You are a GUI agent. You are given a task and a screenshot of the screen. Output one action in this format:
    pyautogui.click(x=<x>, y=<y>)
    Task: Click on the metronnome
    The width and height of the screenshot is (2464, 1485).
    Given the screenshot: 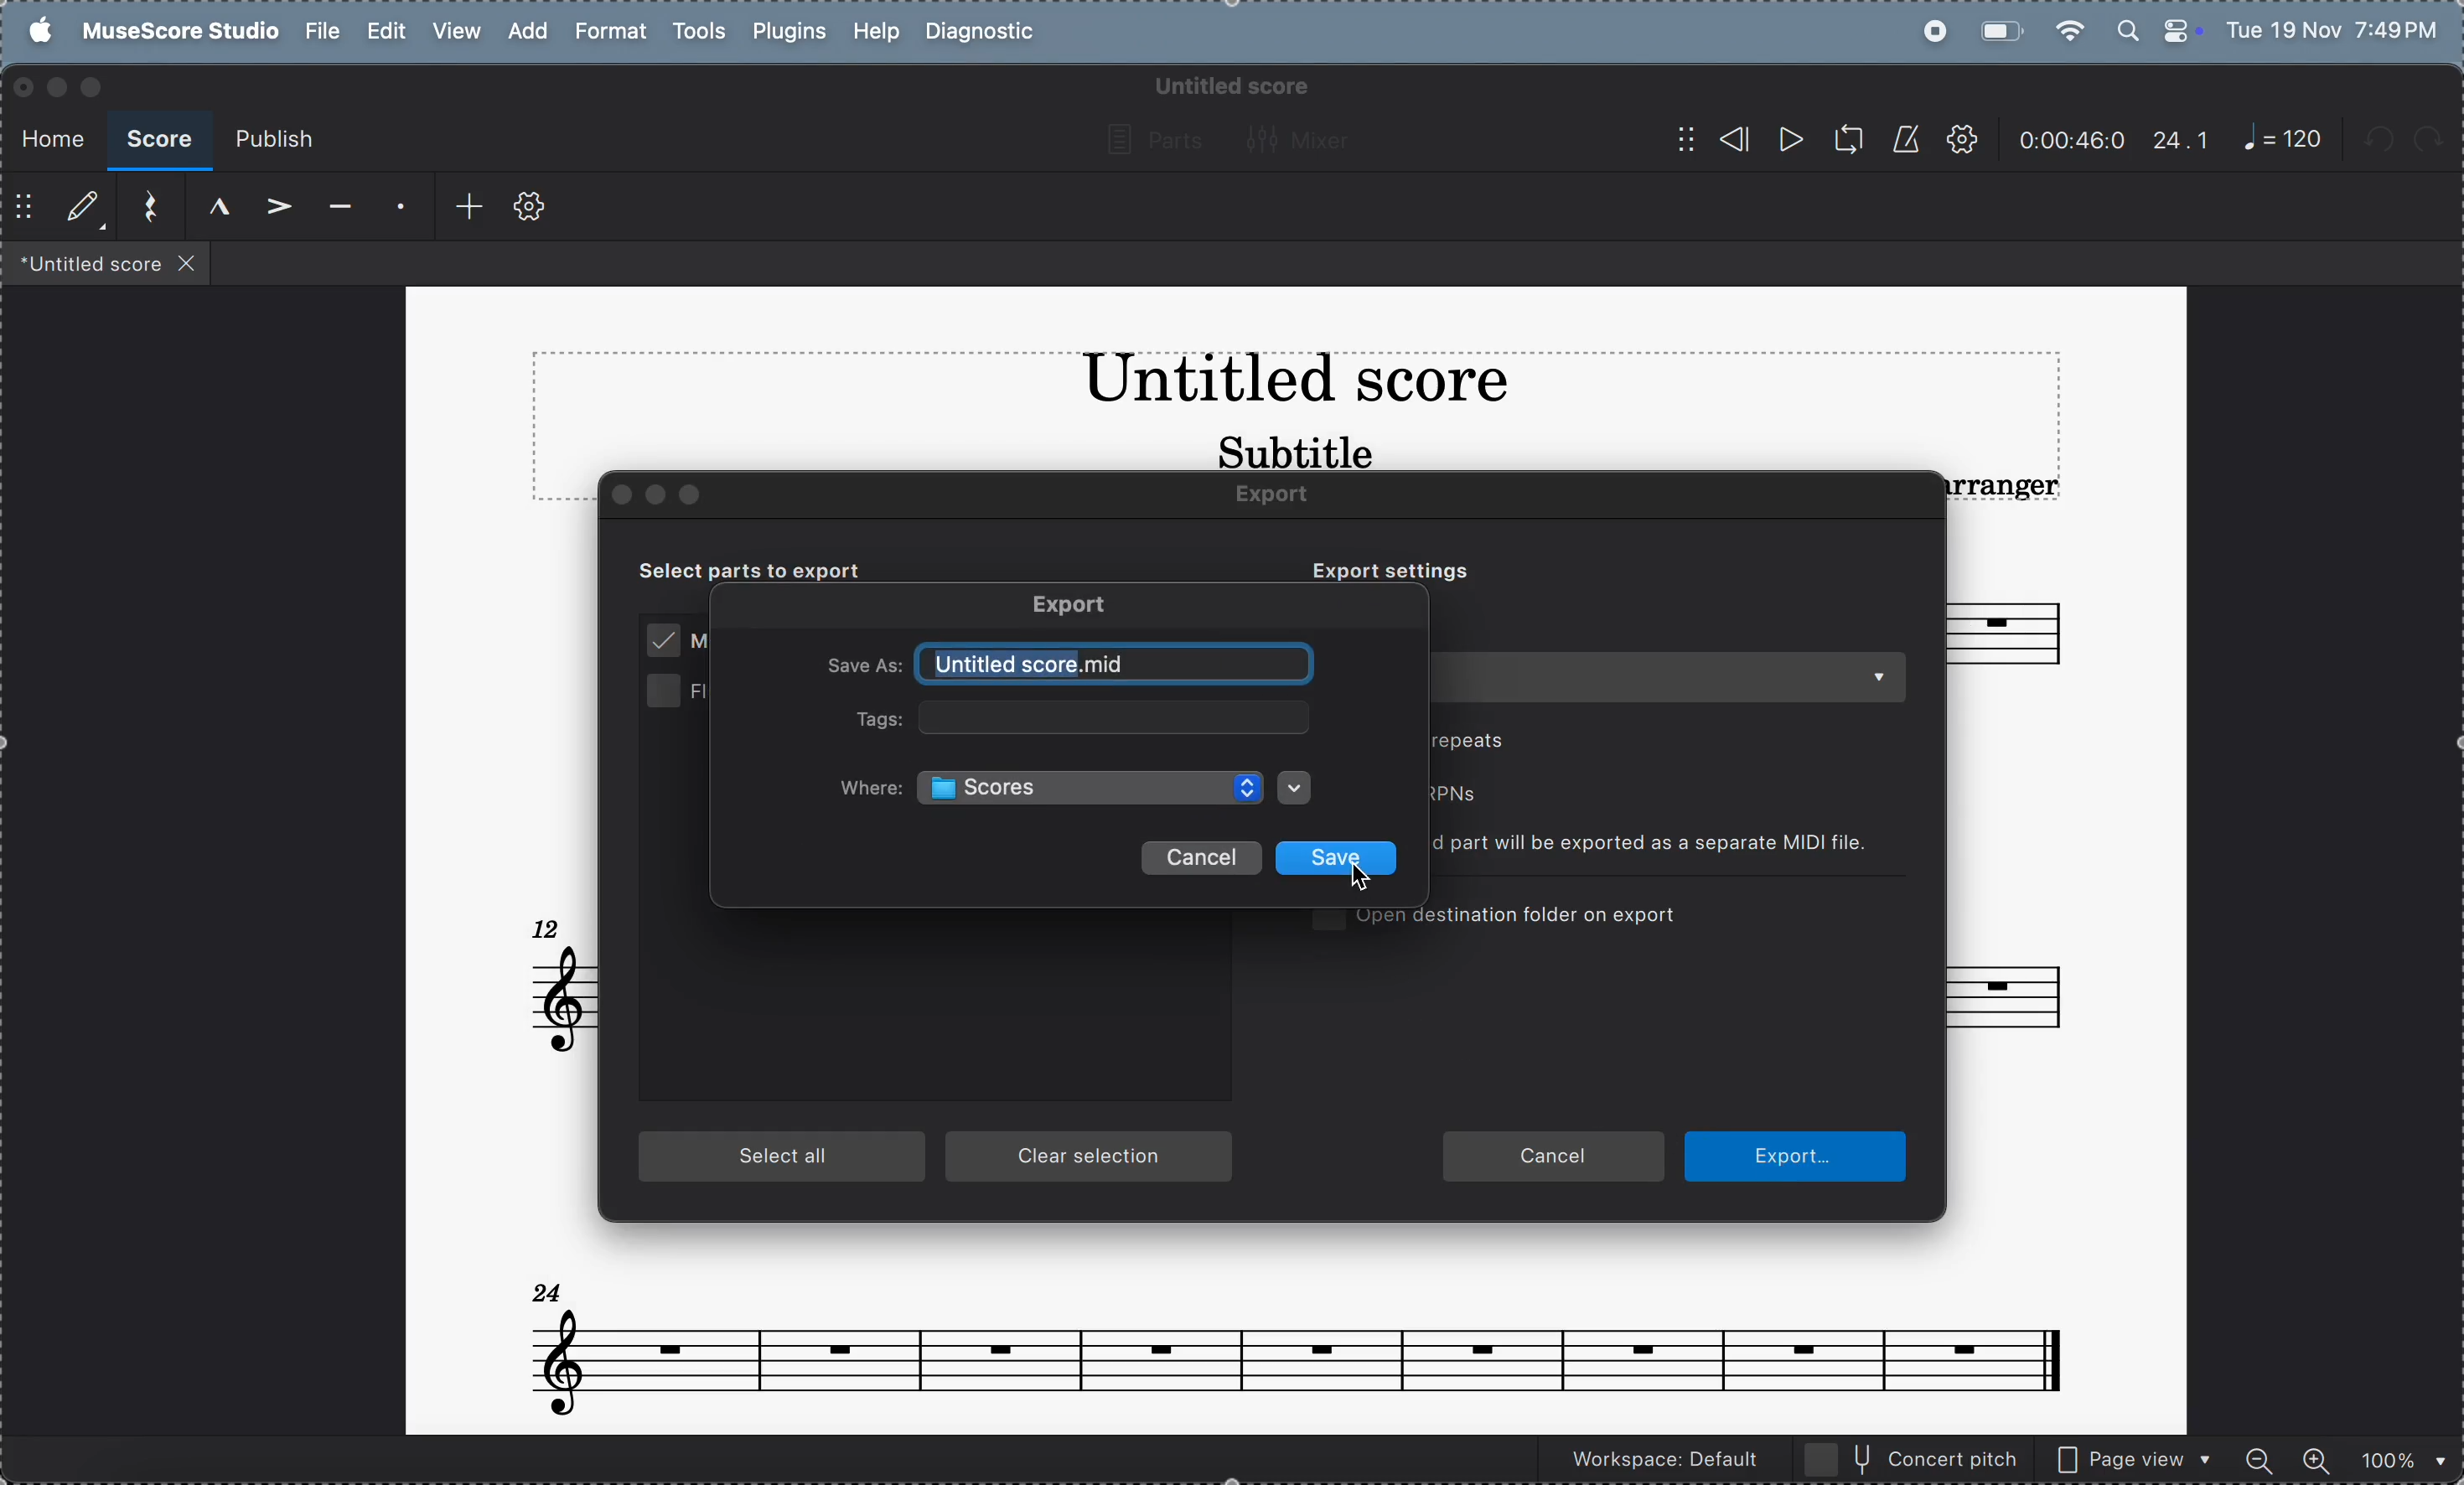 What is the action you would take?
    pyautogui.click(x=1902, y=139)
    